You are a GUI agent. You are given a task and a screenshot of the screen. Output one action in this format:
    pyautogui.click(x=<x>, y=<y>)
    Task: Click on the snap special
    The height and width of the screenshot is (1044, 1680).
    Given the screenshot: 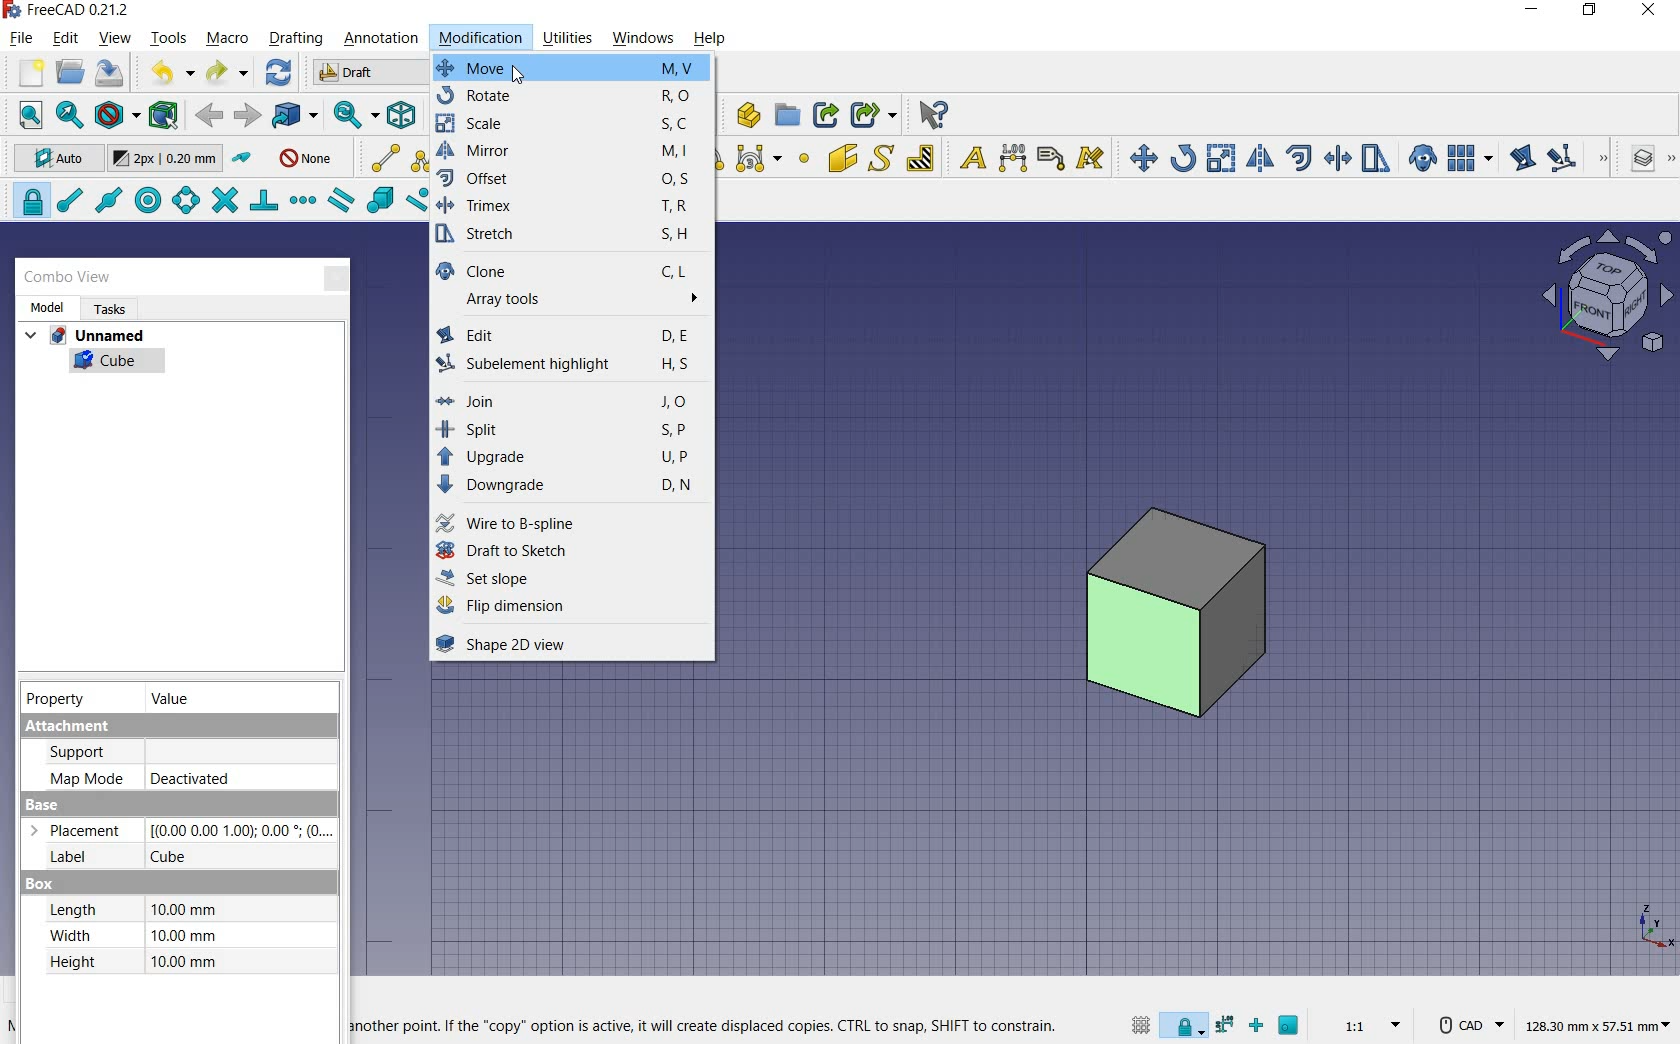 What is the action you would take?
    pyautogui.click(x=380, y=200)
    